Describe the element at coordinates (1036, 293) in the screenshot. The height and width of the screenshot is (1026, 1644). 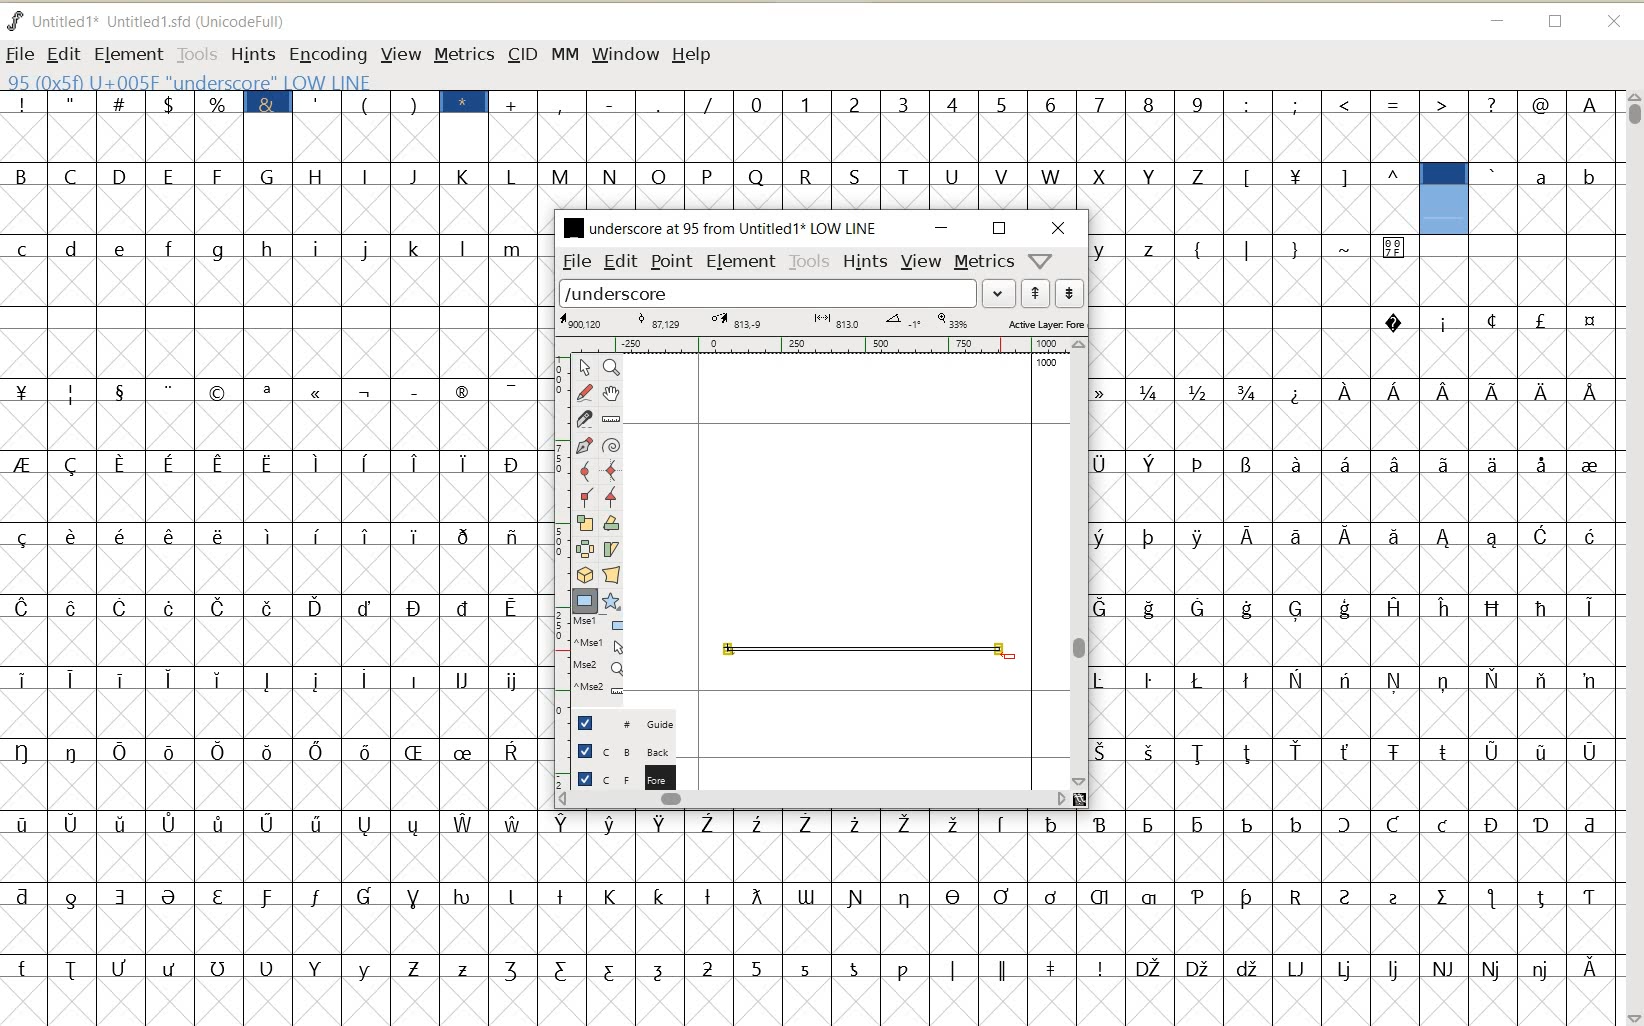
I see `show previous word list` at that location.